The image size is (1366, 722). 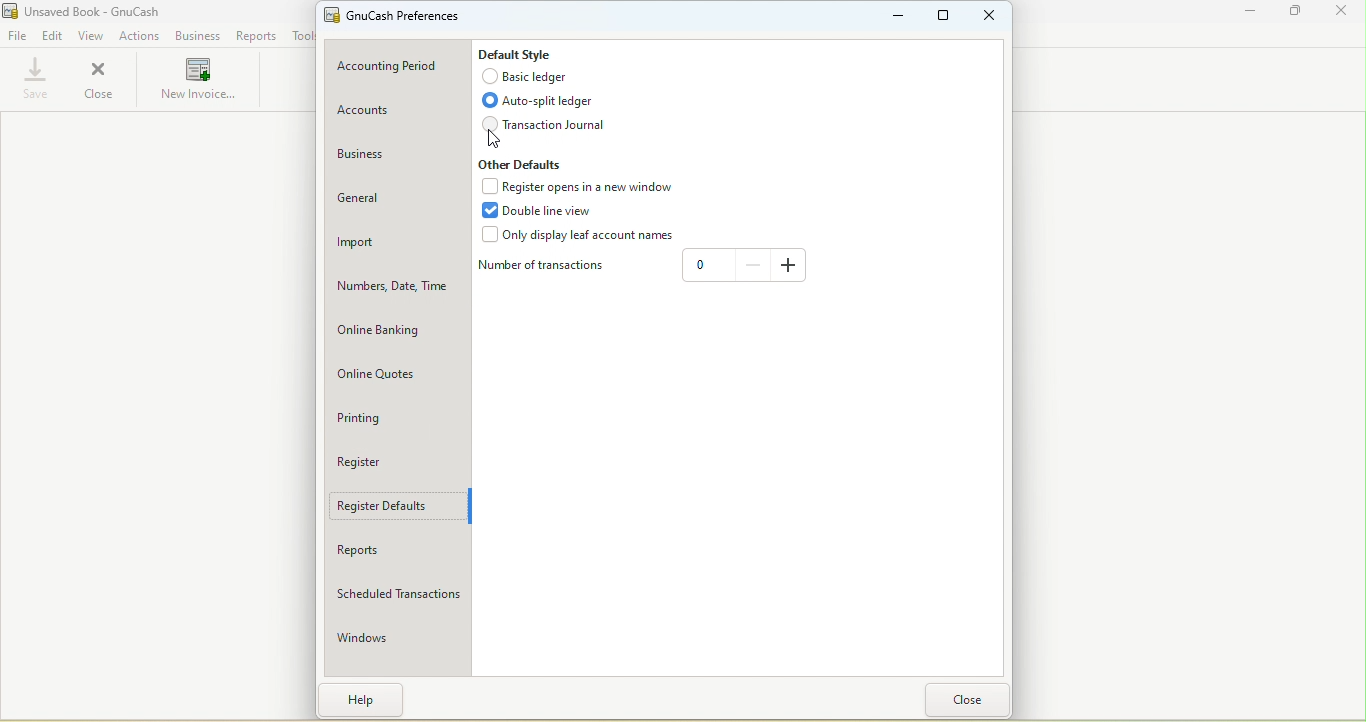 I want to click on Close, so click(x=102, y=80).